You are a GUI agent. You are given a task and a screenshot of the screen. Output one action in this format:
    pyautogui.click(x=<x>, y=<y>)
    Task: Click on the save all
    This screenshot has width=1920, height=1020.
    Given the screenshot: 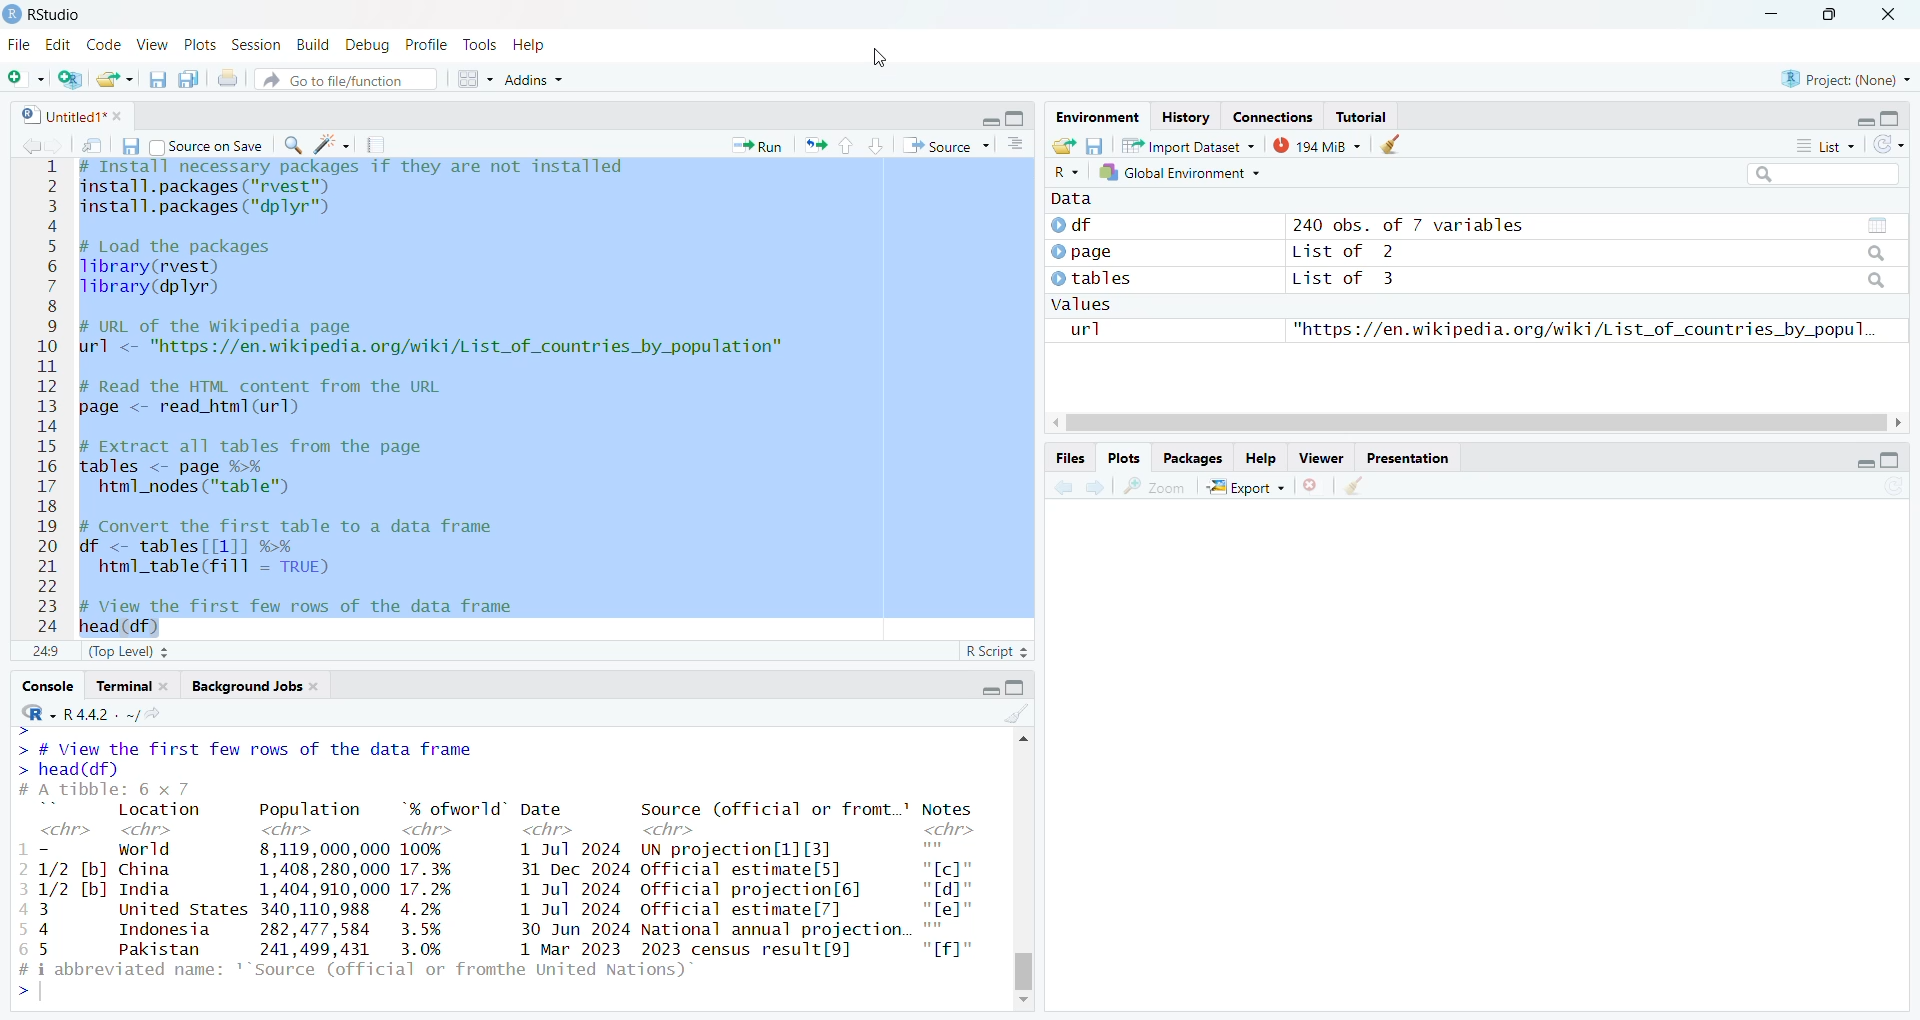 What is the action you would take?
    pyautogui.click(x=190, y=79)
    